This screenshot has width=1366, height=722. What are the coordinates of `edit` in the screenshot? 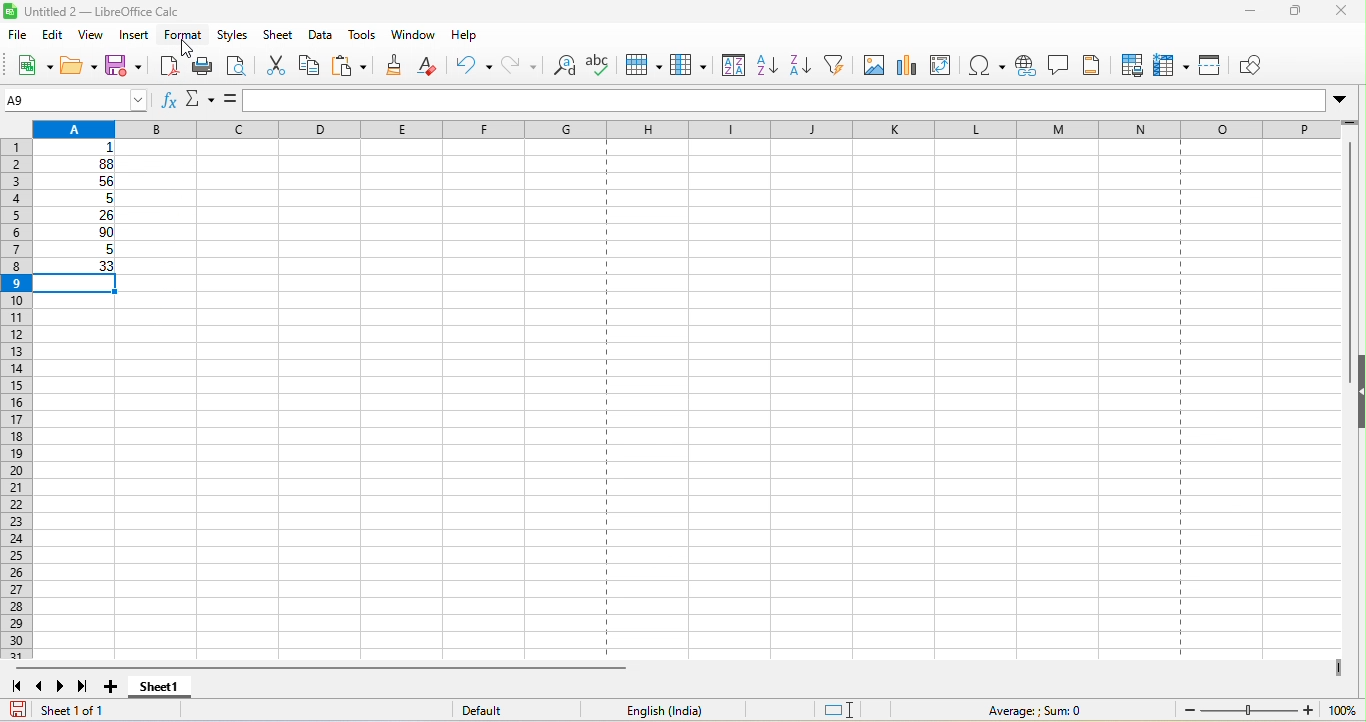 It's located at (55, 34).